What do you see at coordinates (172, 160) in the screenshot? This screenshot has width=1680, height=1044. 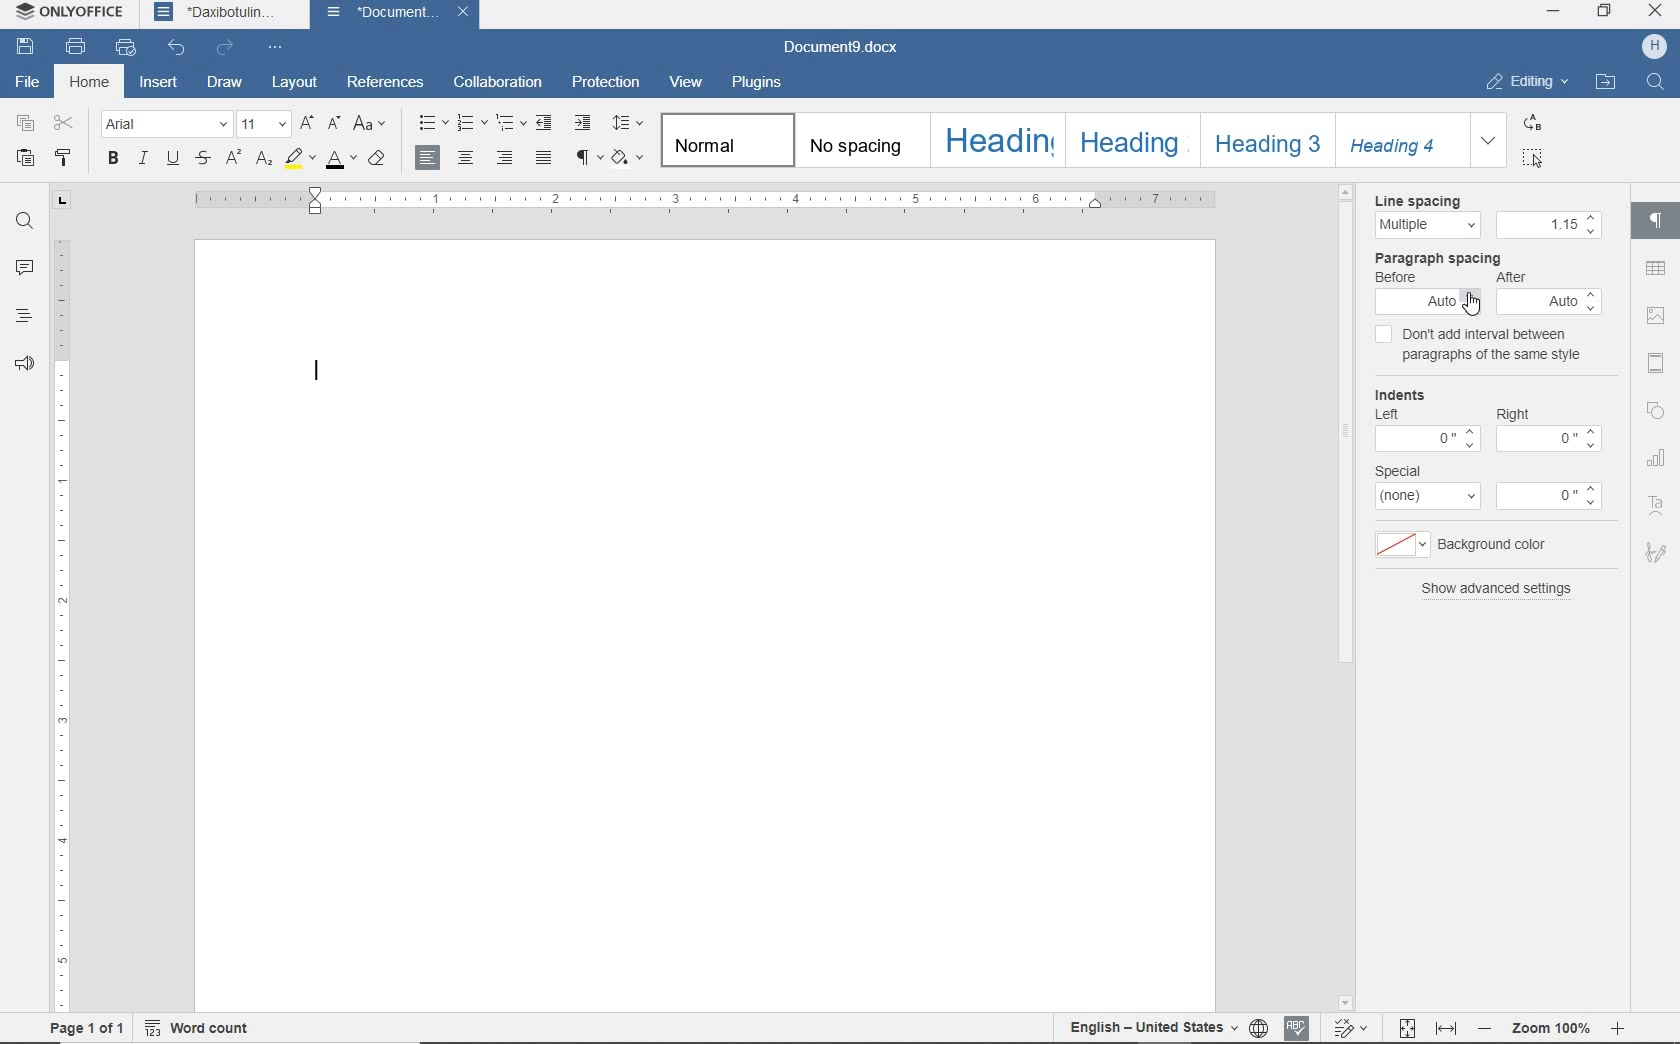 I see `underline` at bounding box center [172, 160].